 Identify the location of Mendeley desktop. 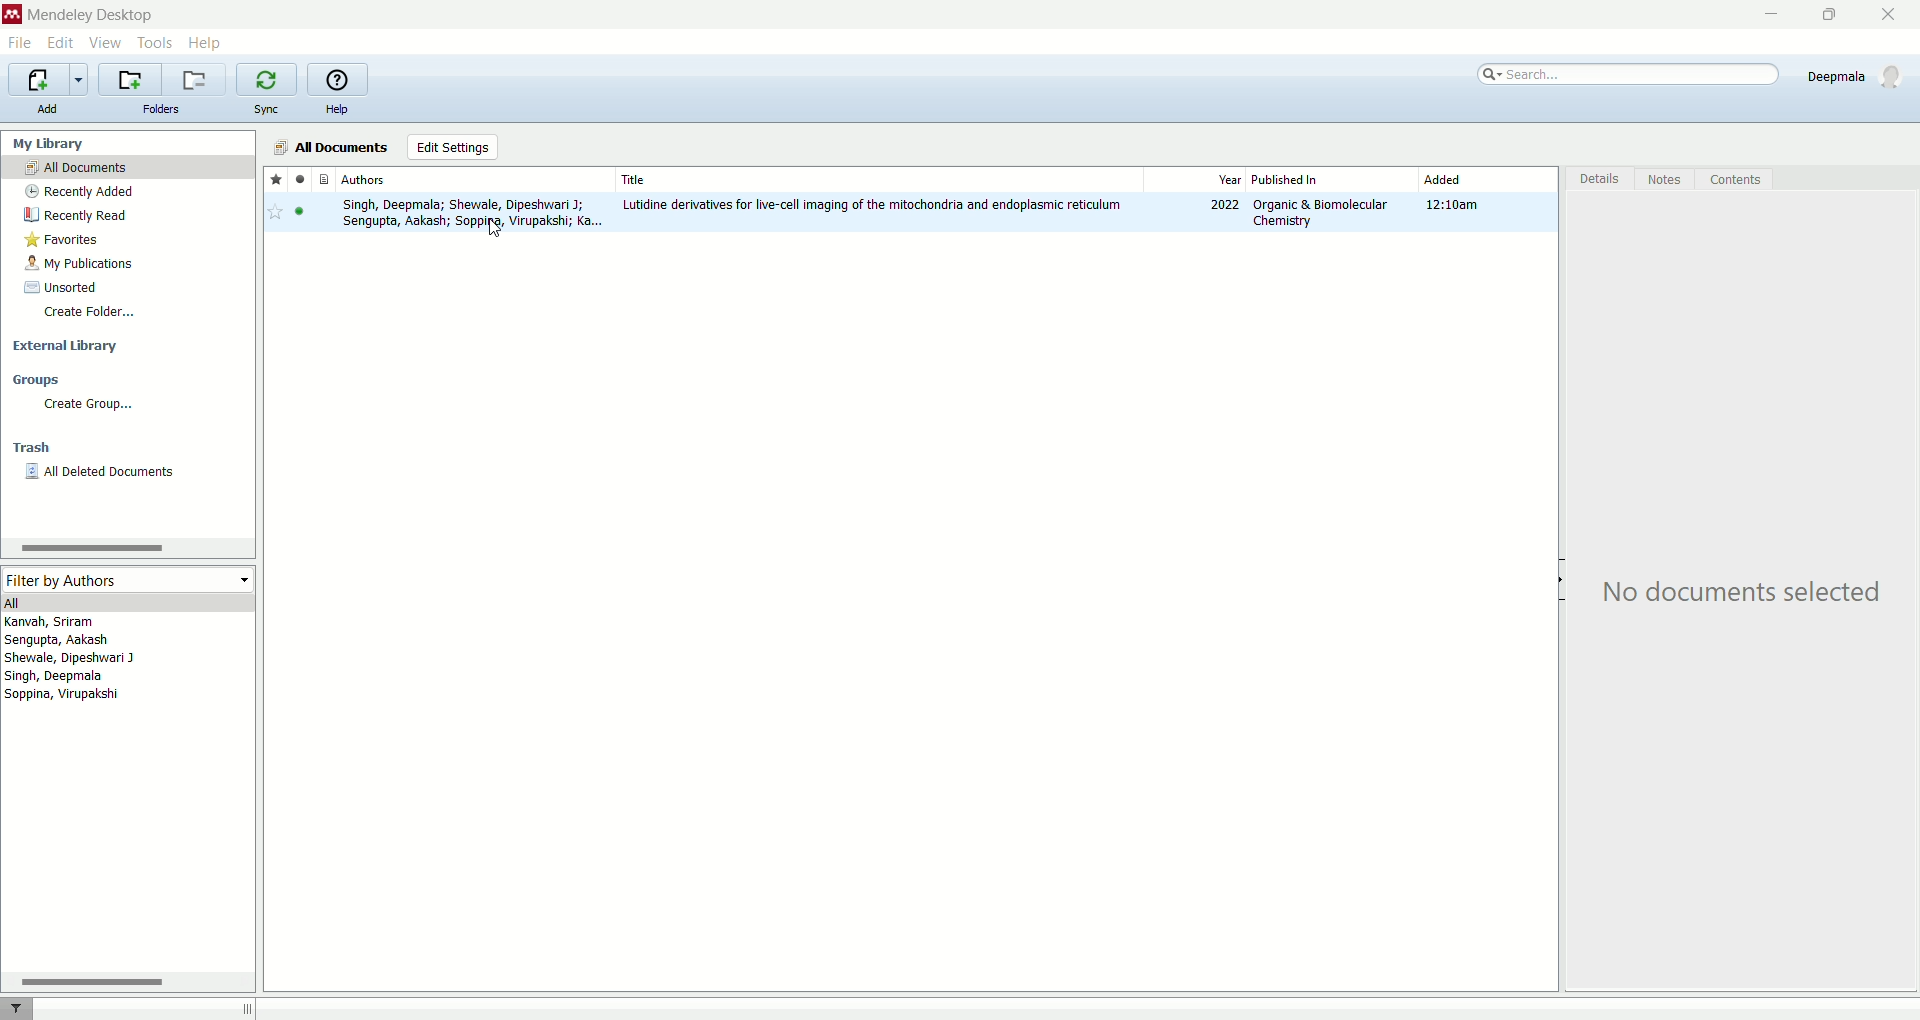
(93, 16).